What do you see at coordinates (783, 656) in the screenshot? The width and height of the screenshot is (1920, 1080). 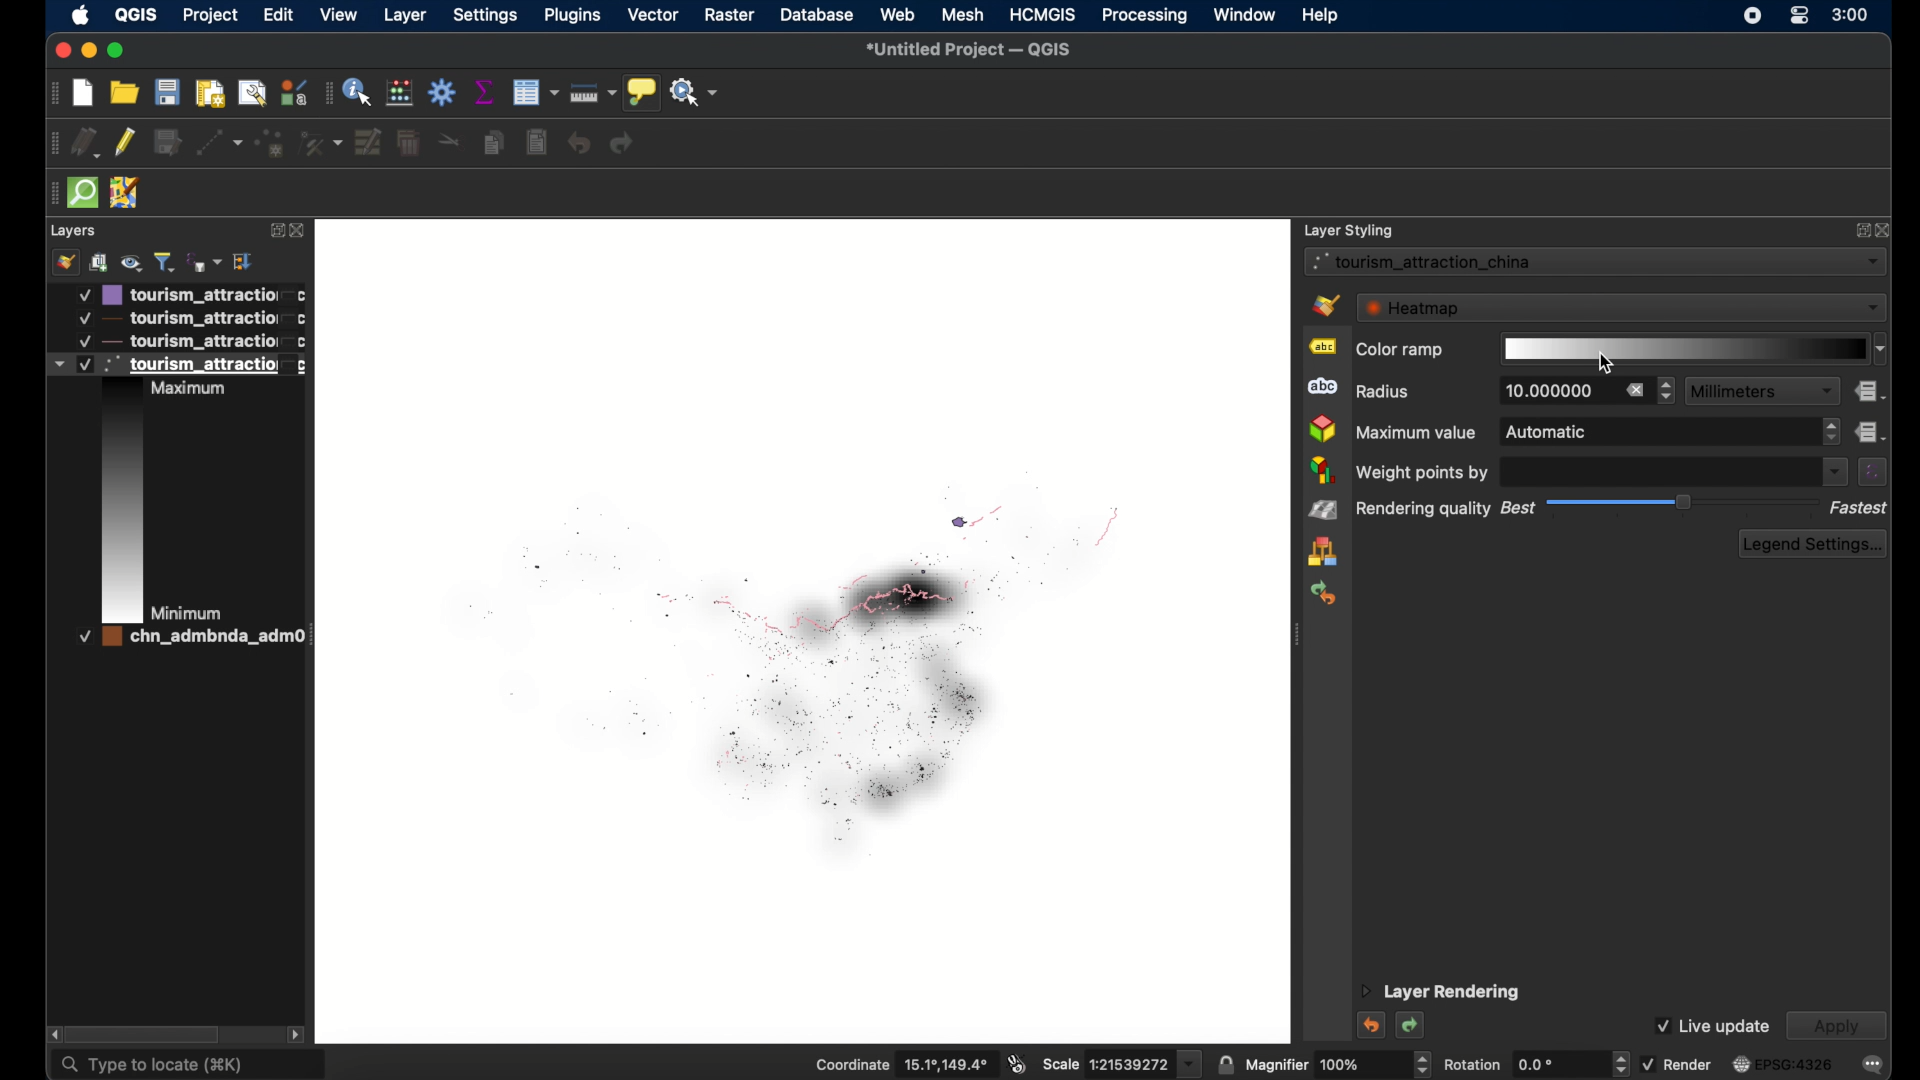 I see `black and white heat map` at bounding box center [783, 656].